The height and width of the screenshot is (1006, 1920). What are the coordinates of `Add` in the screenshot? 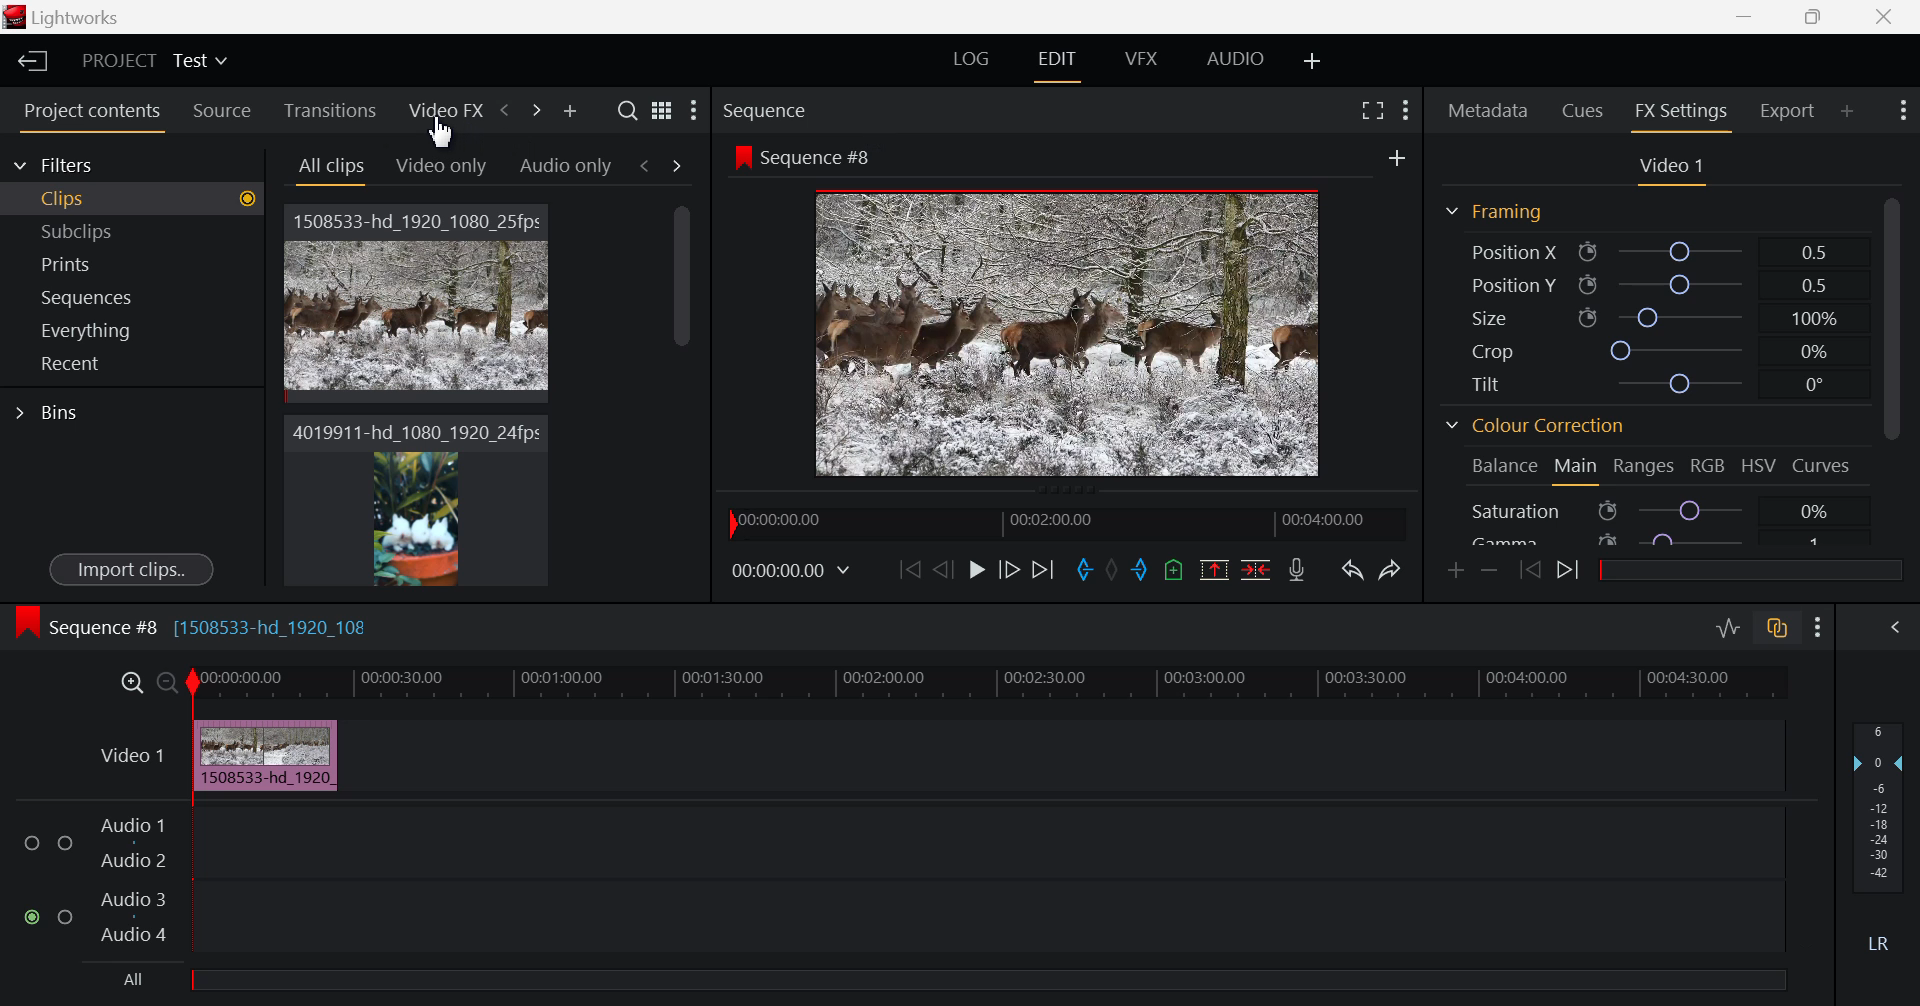 It's located at (1398, 157).